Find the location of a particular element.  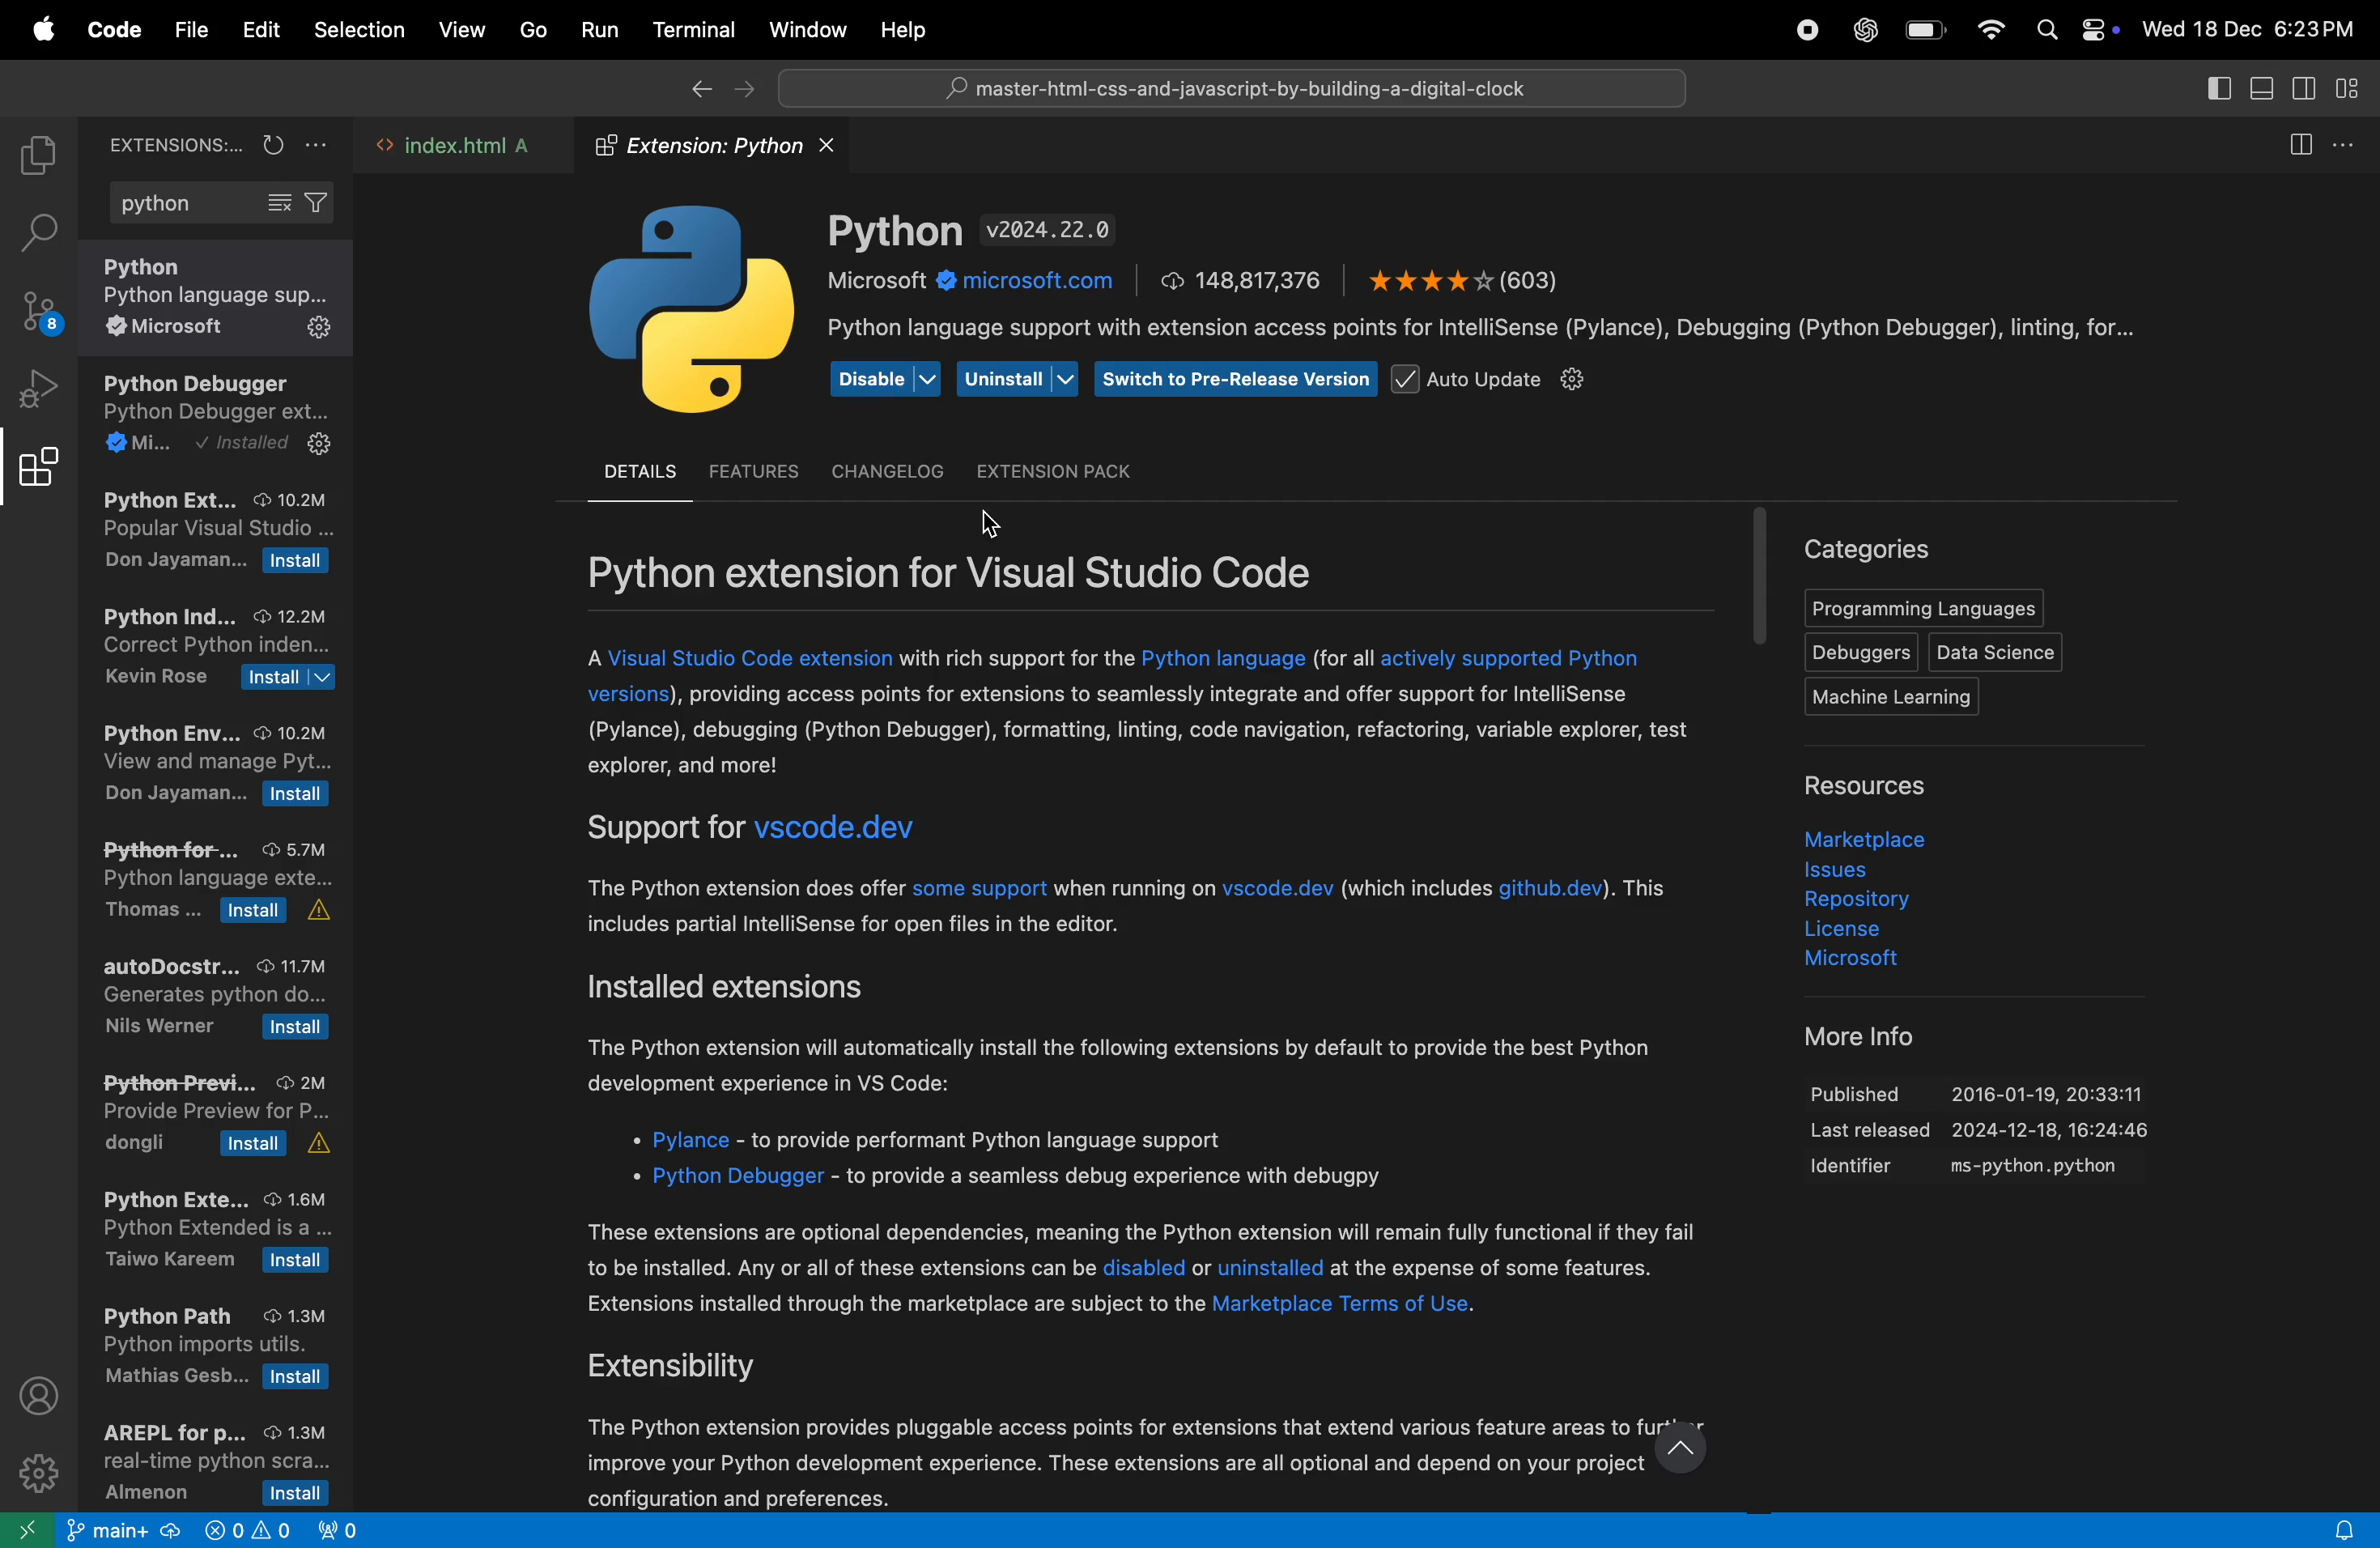

customize layout is located at coordinates (2356, 91).